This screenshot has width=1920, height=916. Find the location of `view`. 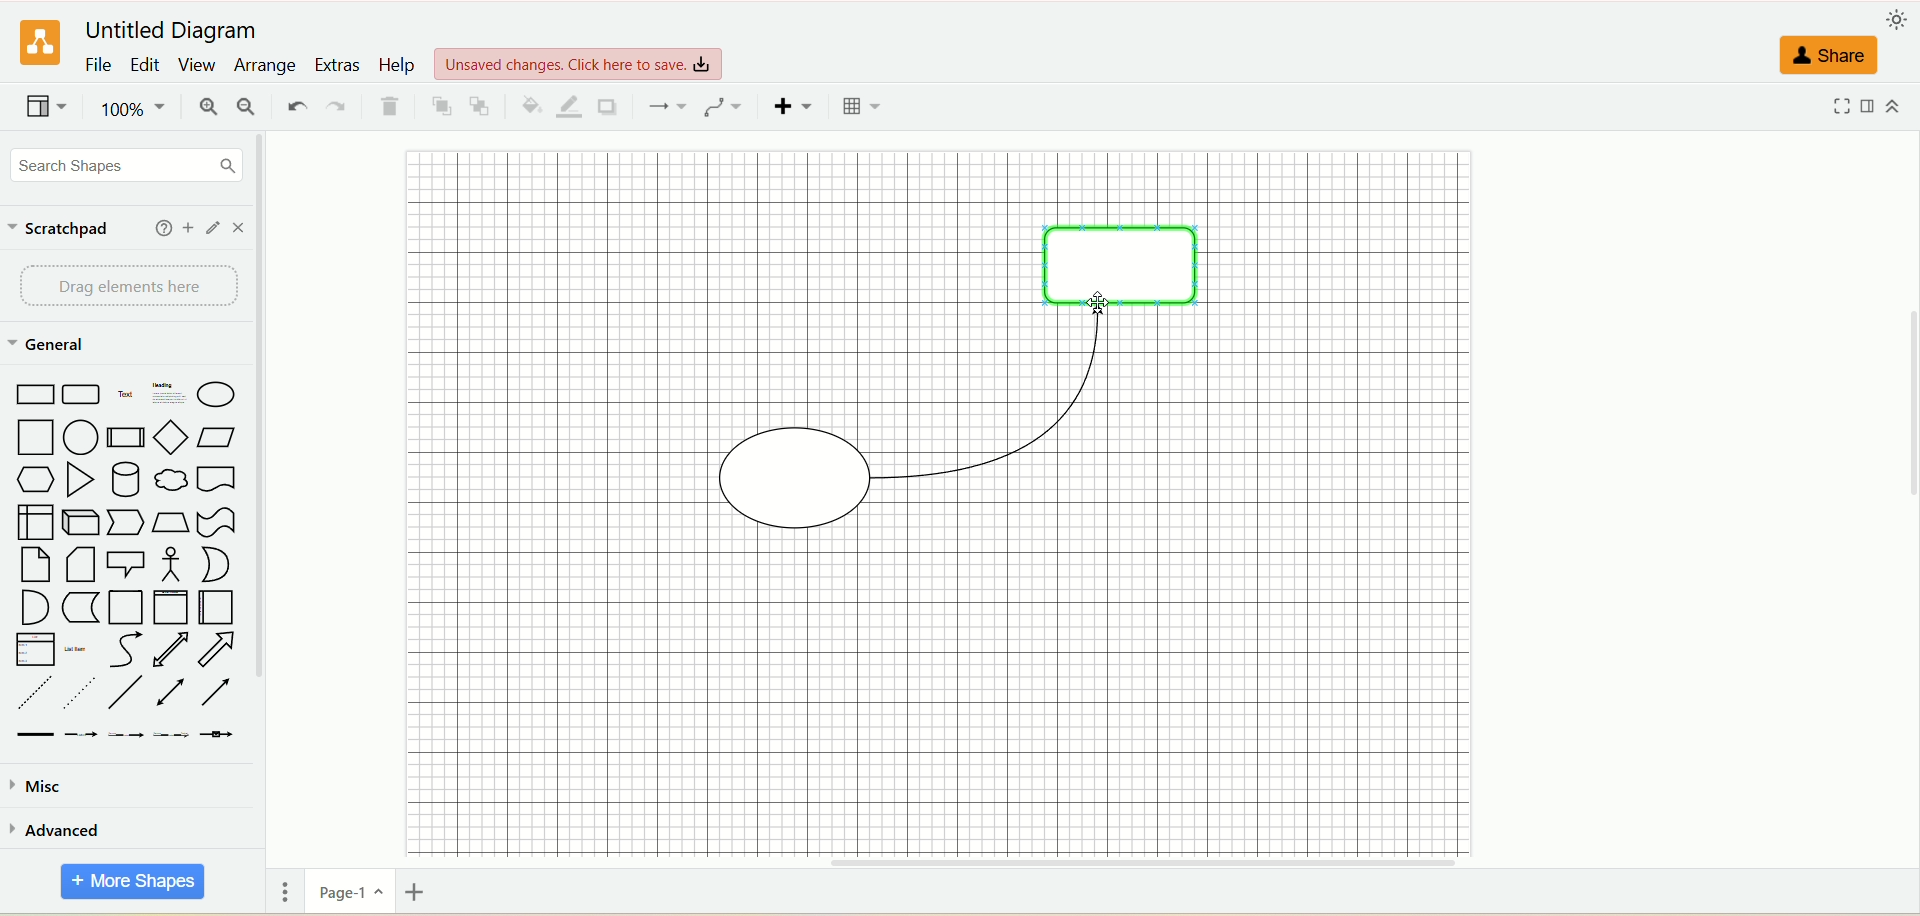

view is located at coordinates (47, 109).